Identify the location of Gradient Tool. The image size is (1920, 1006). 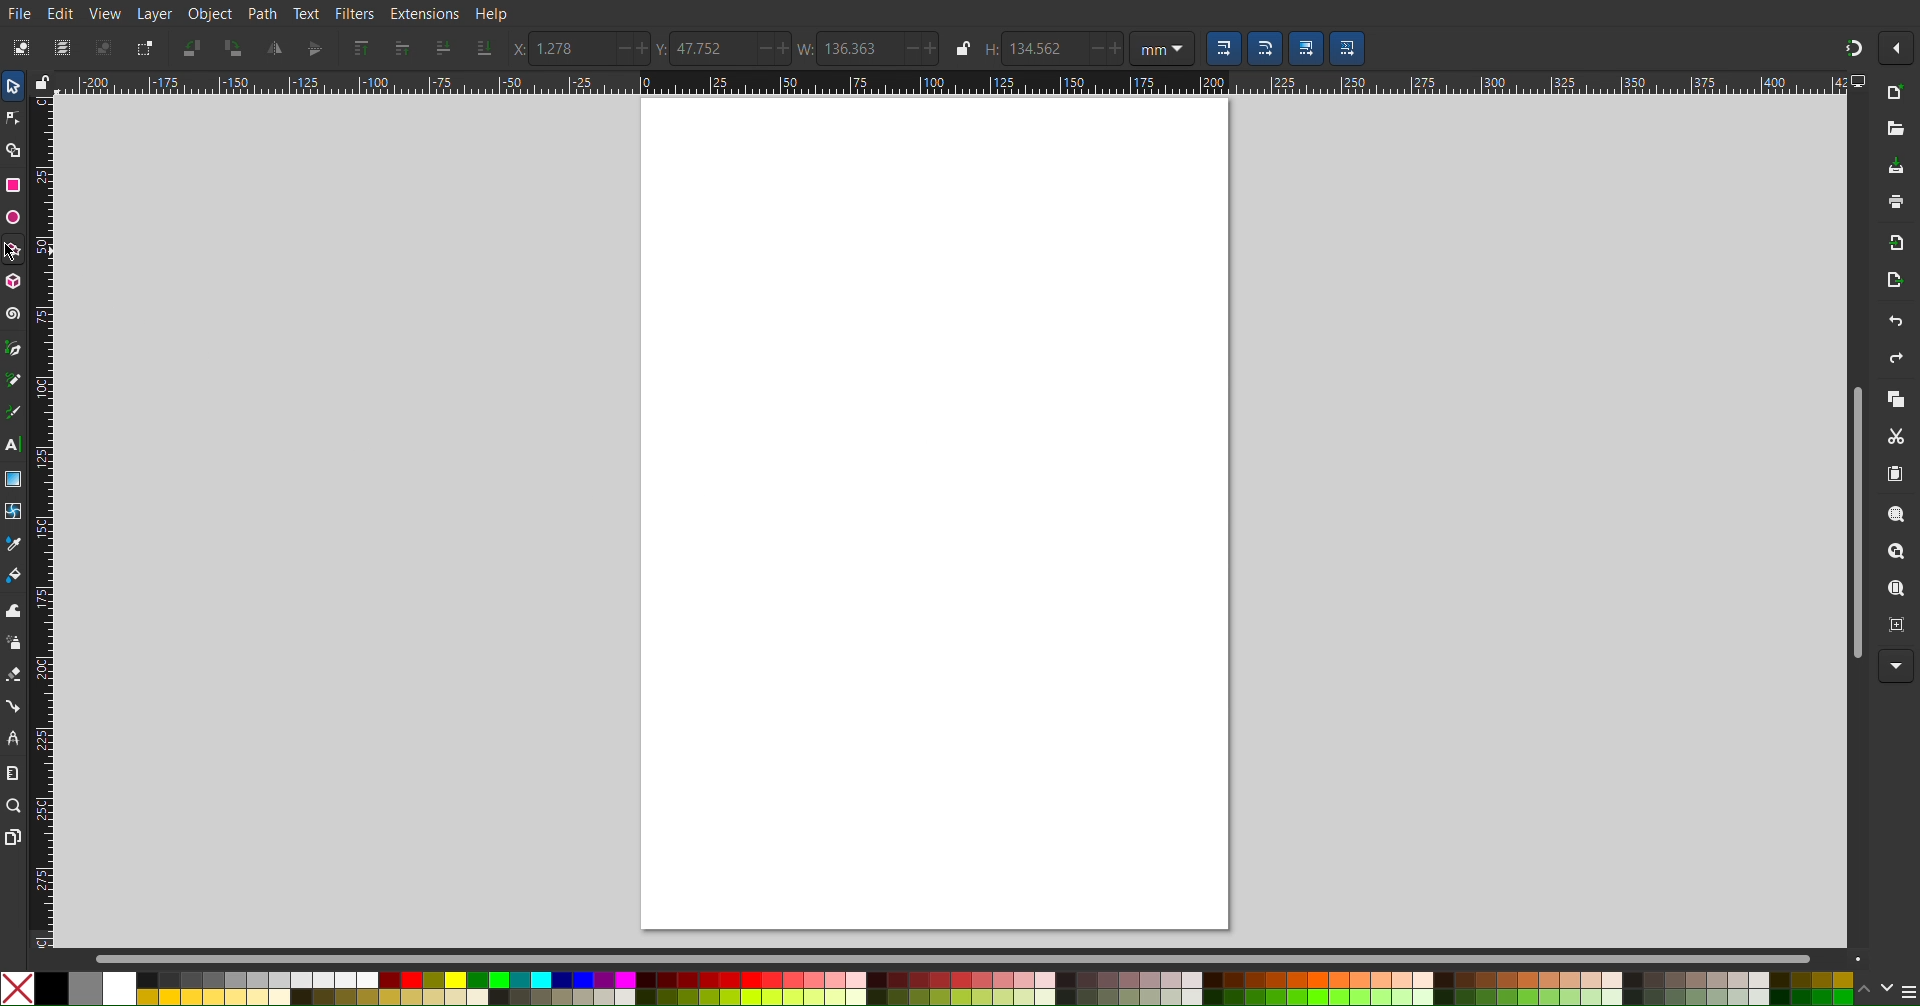
(14, 478).